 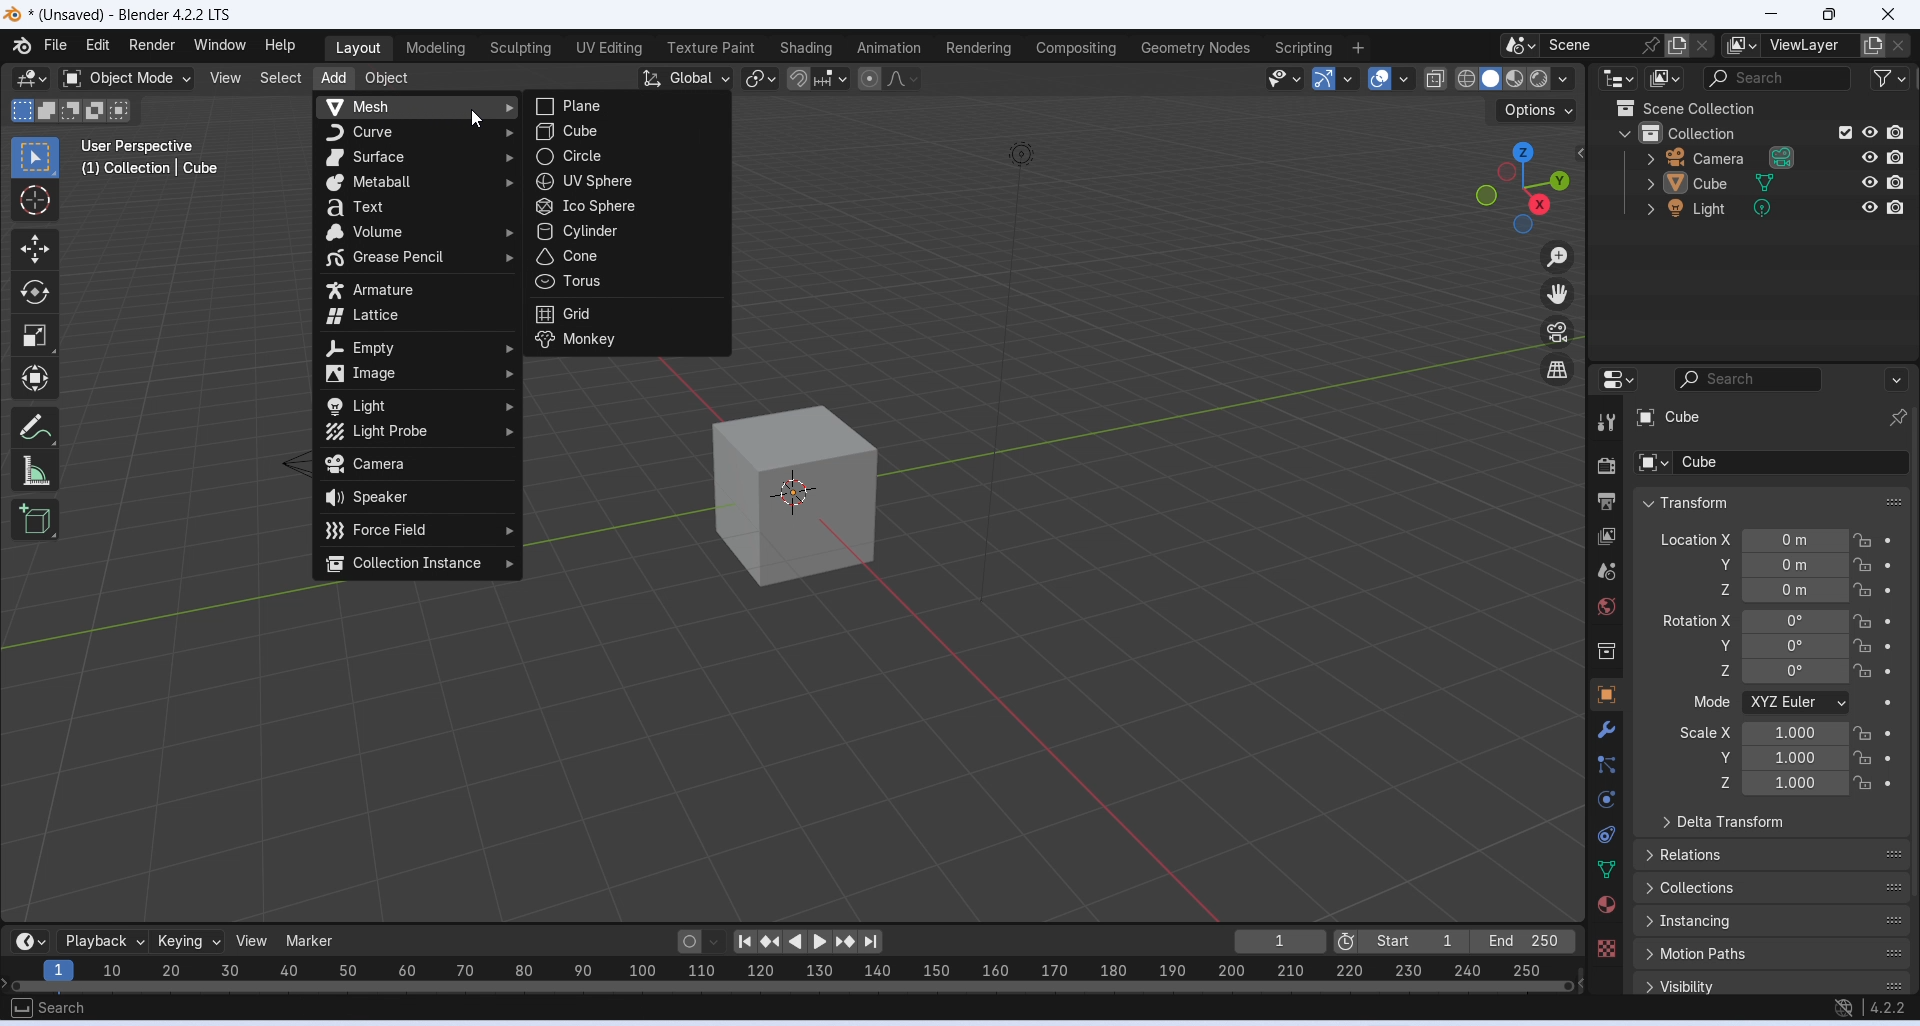 What do you see at coordinates (1605, 904) in the screenshot?
I see `material` at bounding box center [1605, 904].